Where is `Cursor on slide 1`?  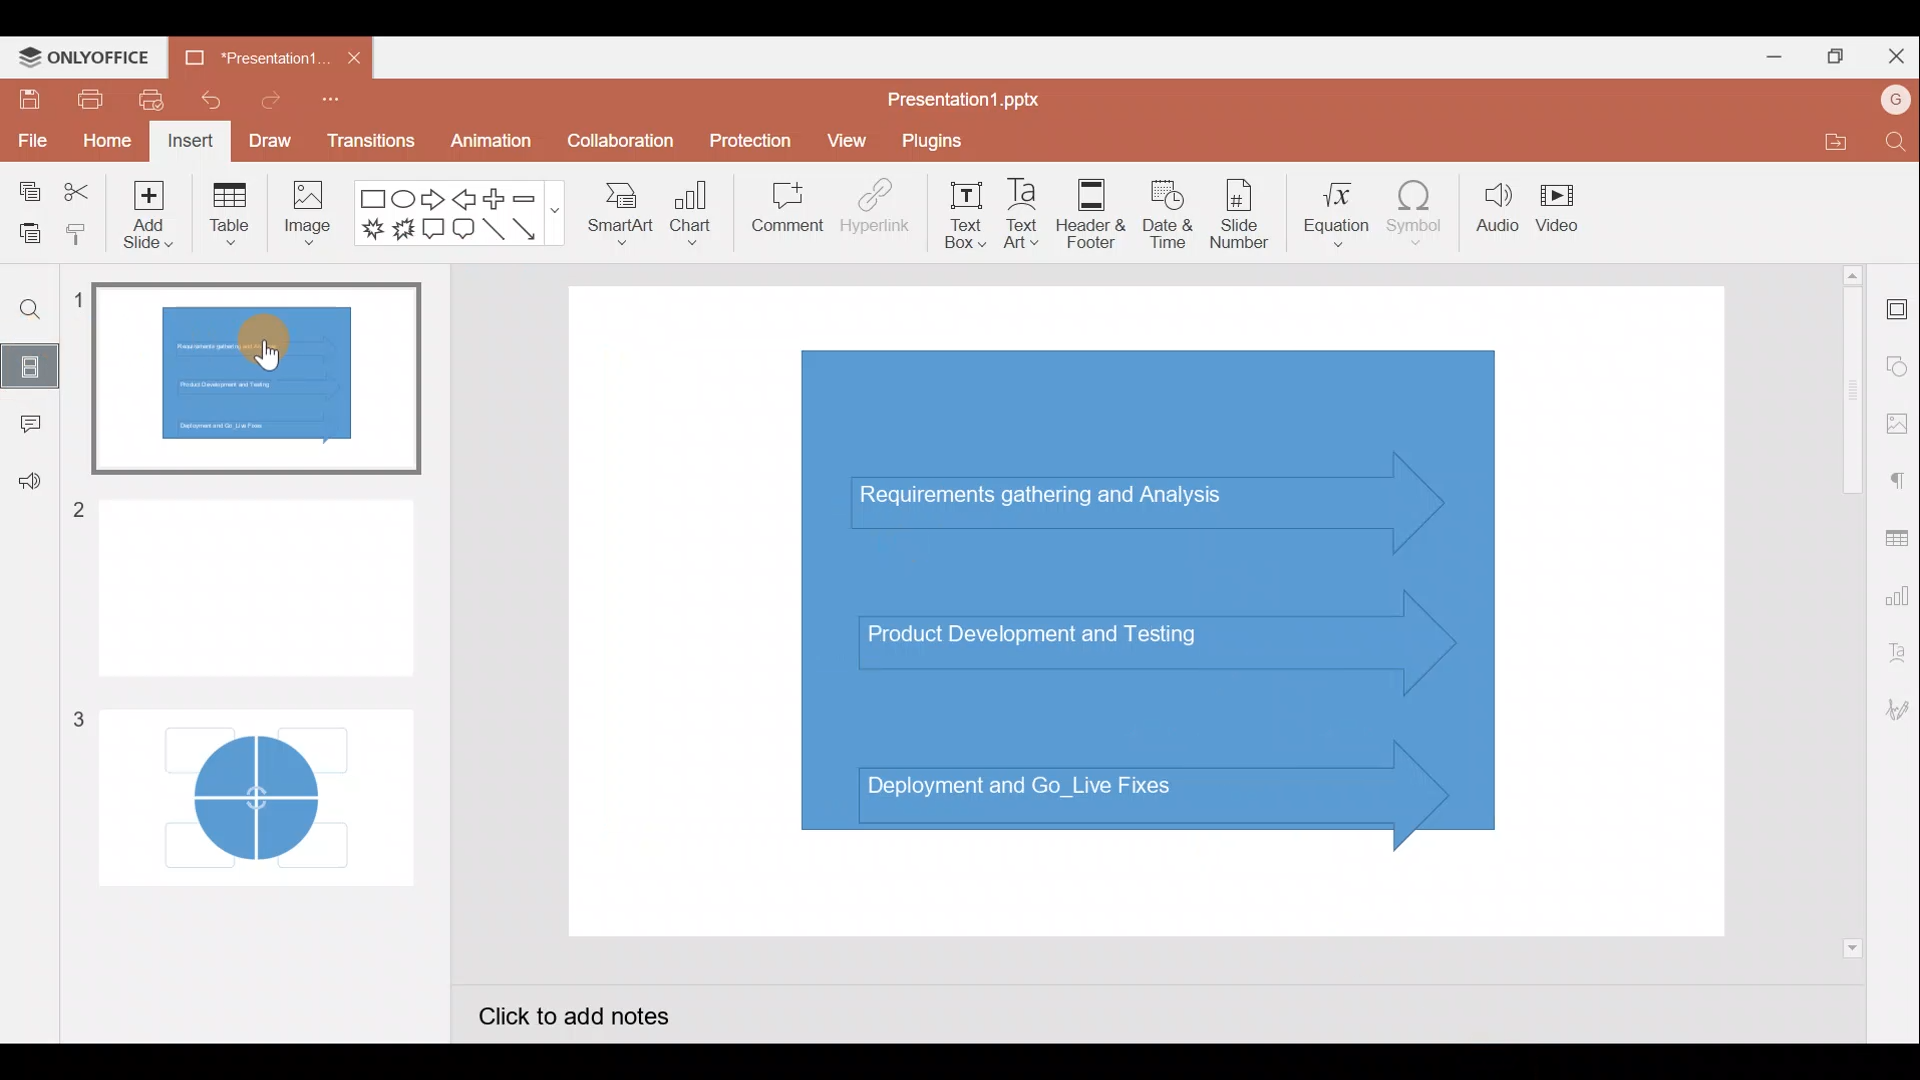 Cursor on slide 1 is located at coordinates (260, 350).